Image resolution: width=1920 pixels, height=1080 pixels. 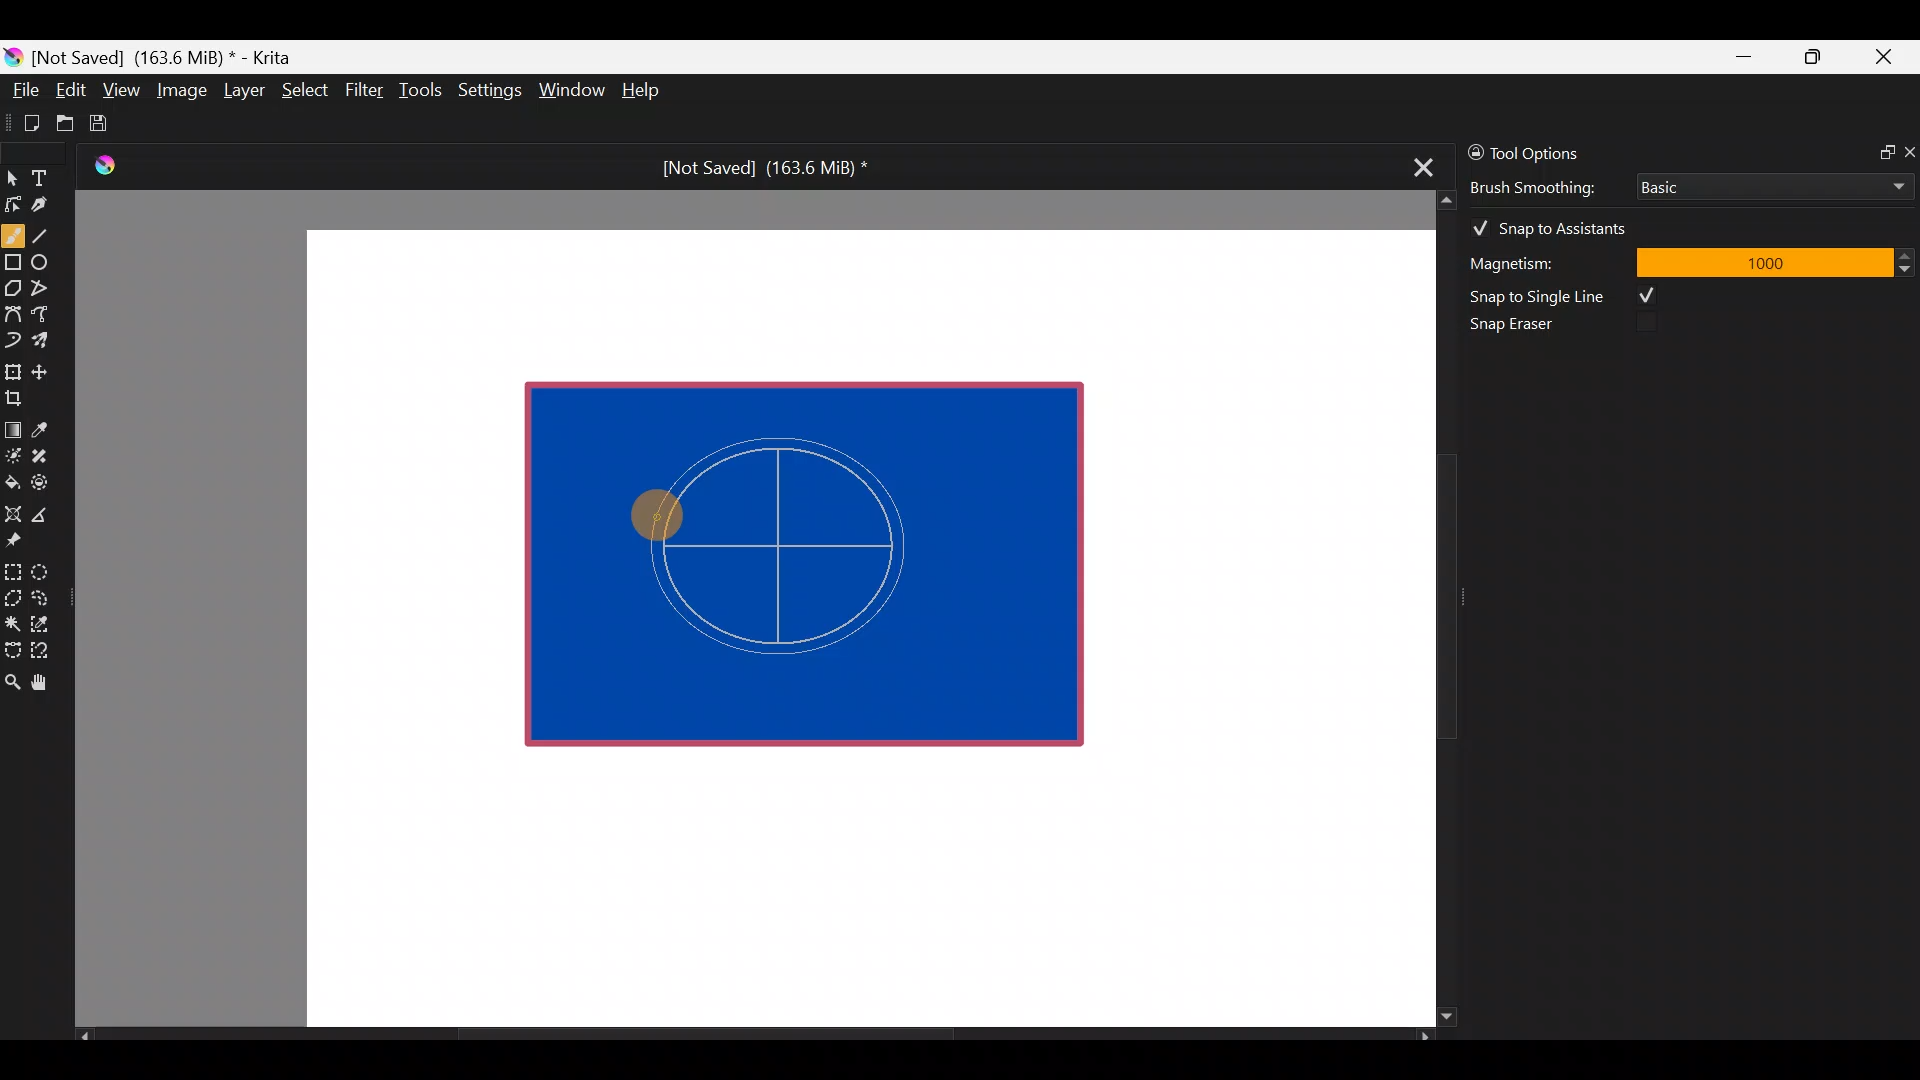 I want to click on Elliptical selection tool, so click(x=47, y=569).